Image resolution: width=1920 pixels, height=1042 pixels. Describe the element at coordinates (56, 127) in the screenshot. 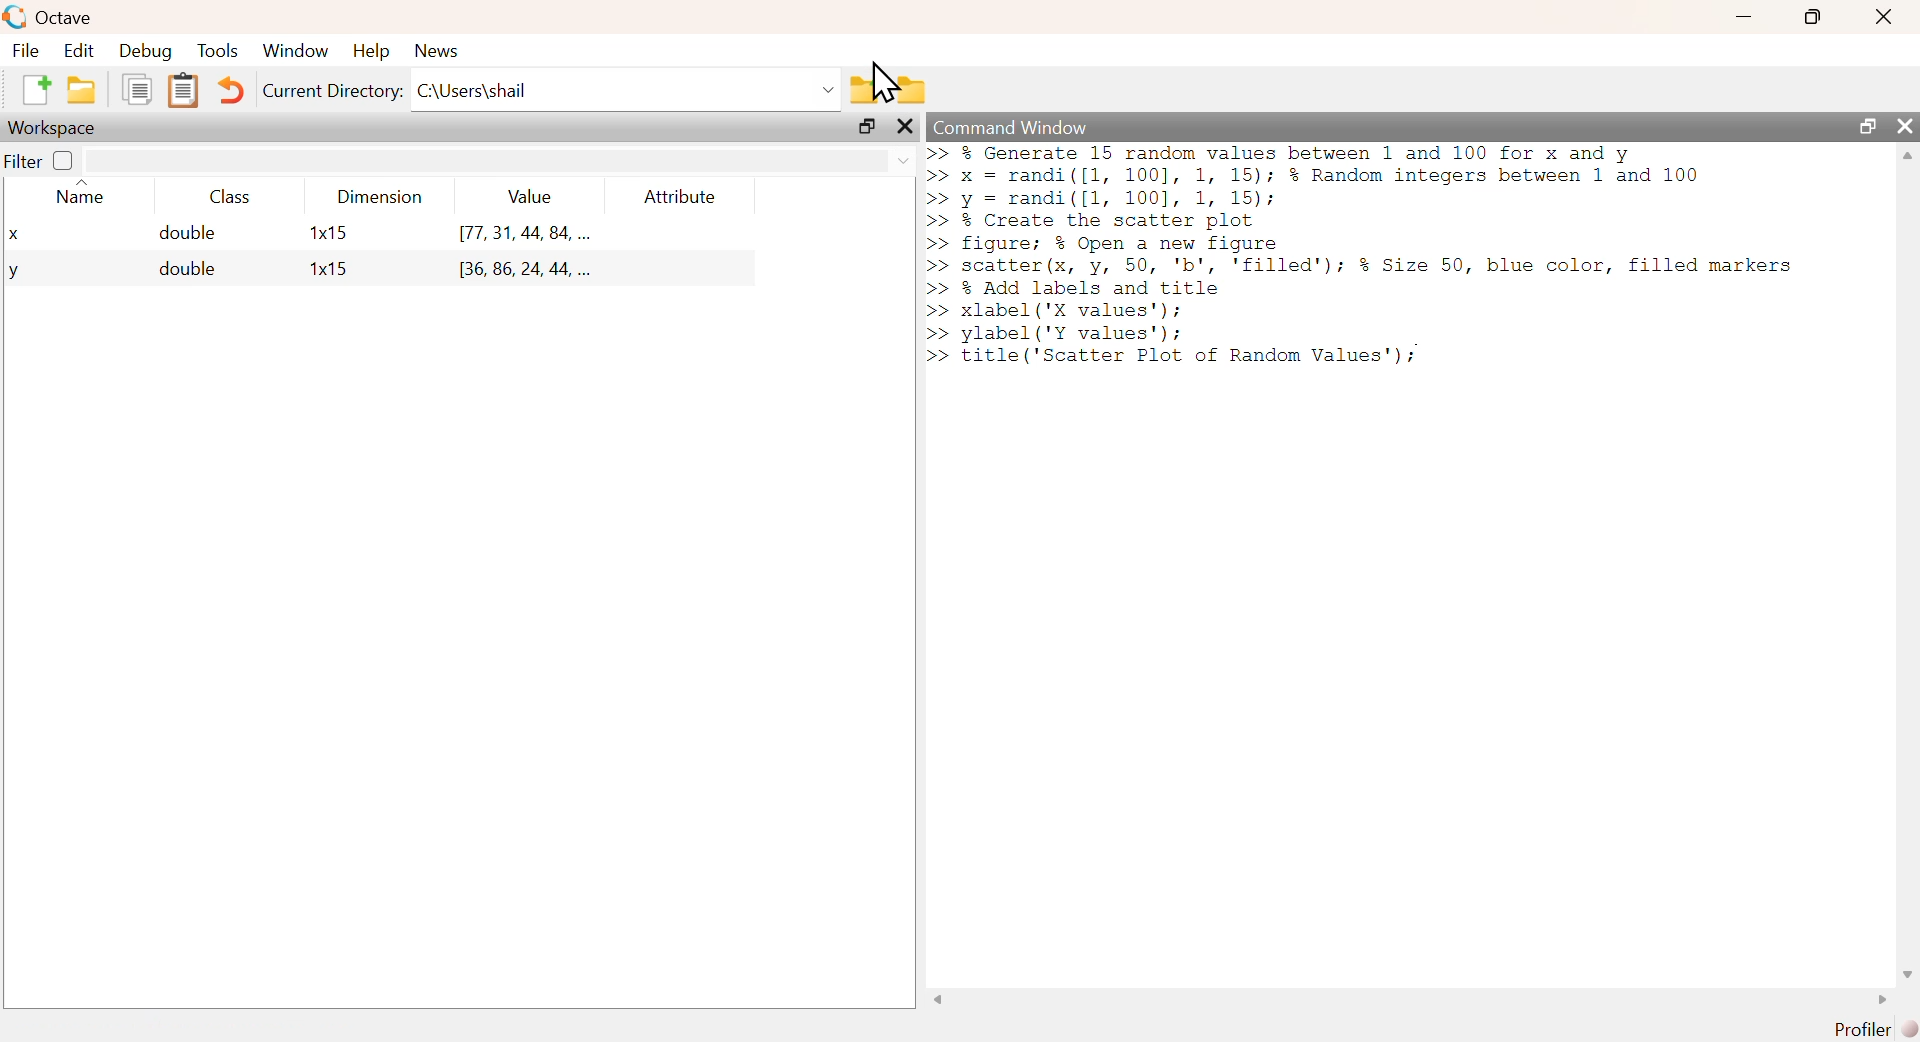

I see `Workspace` at that location.